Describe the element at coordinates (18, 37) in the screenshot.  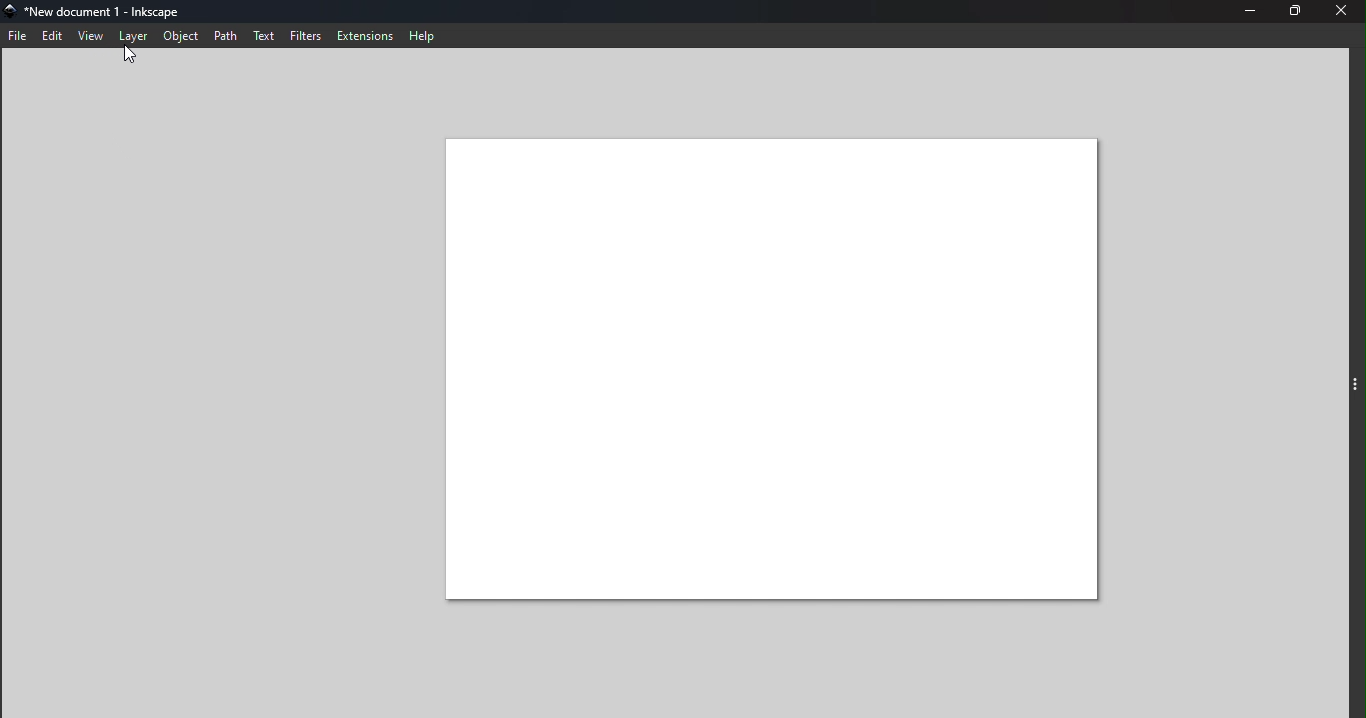
I see `File` at that location.